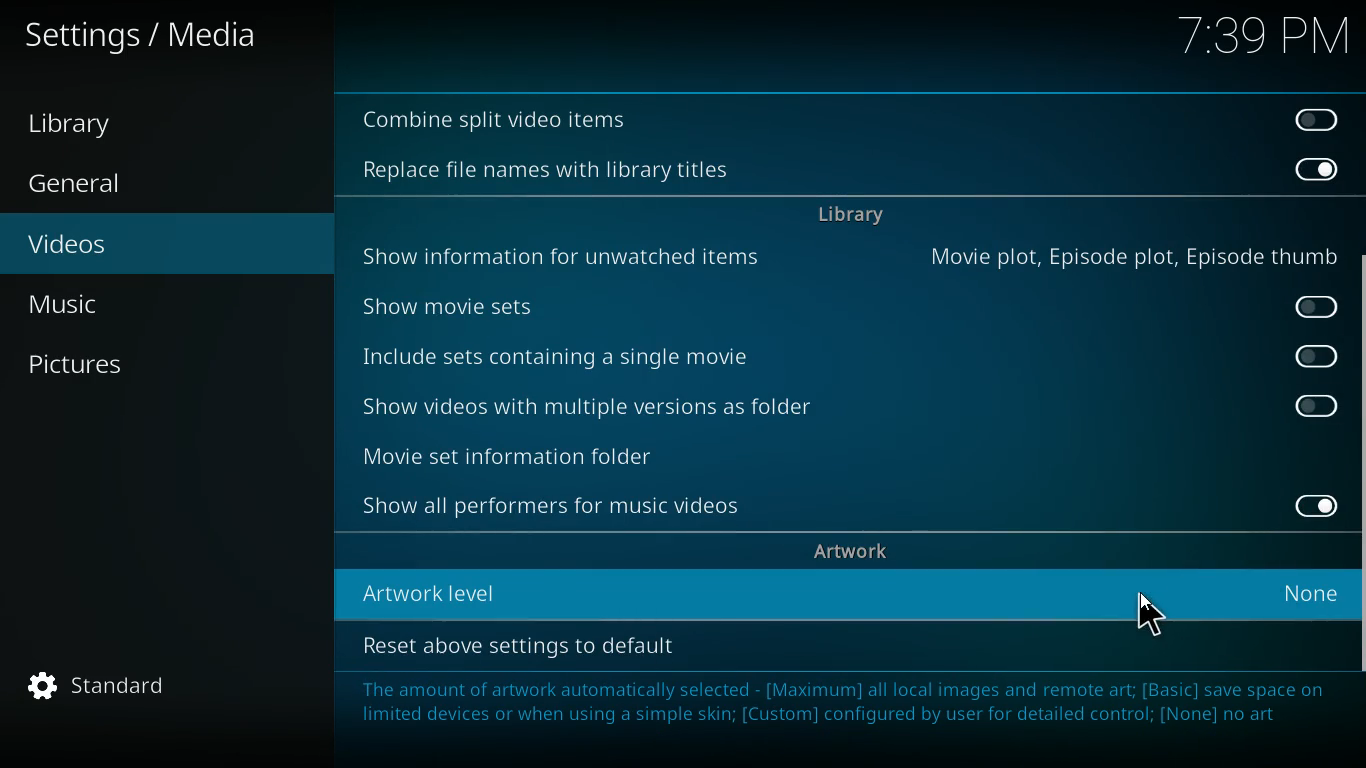 The height and width of the screenshot is (768, 1366). I want to click on Artwork level, so click(563, 589).